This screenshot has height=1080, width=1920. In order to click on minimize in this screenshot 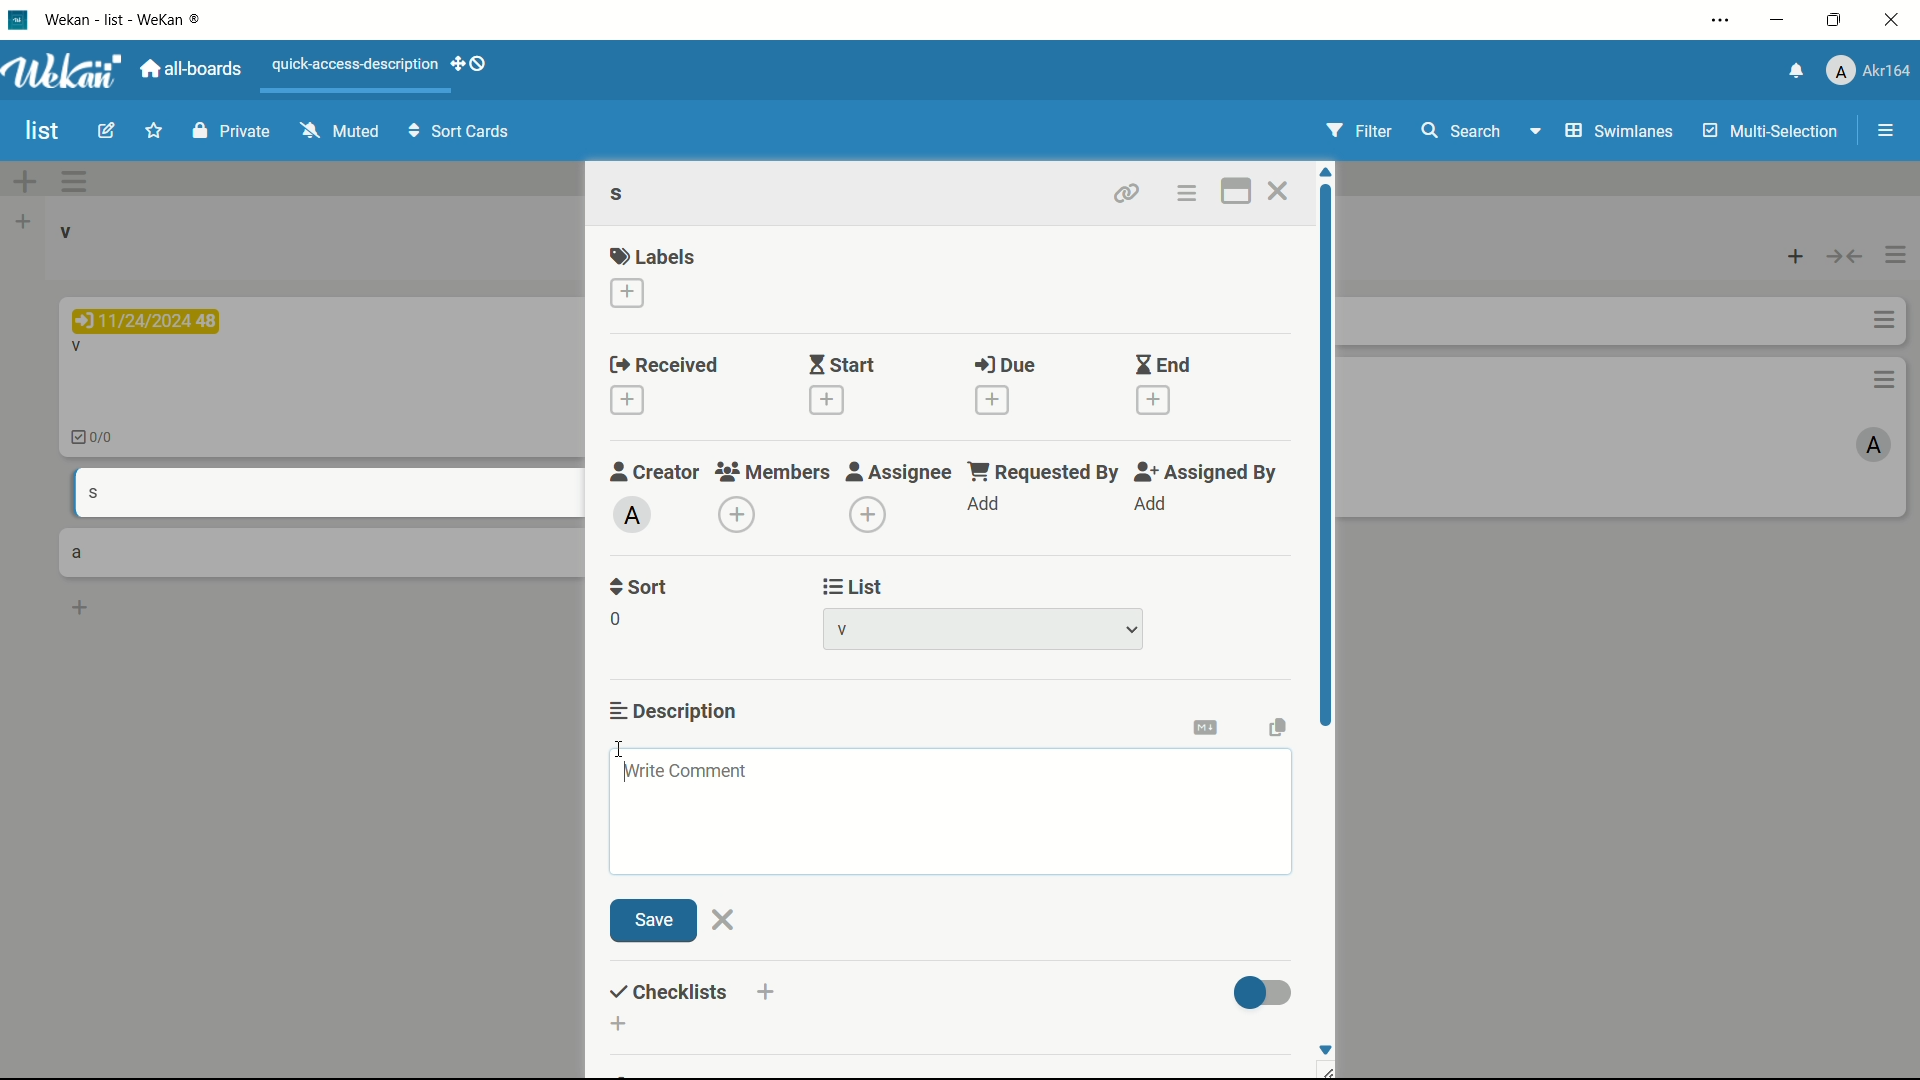, I will do `click(1780, 20)`.